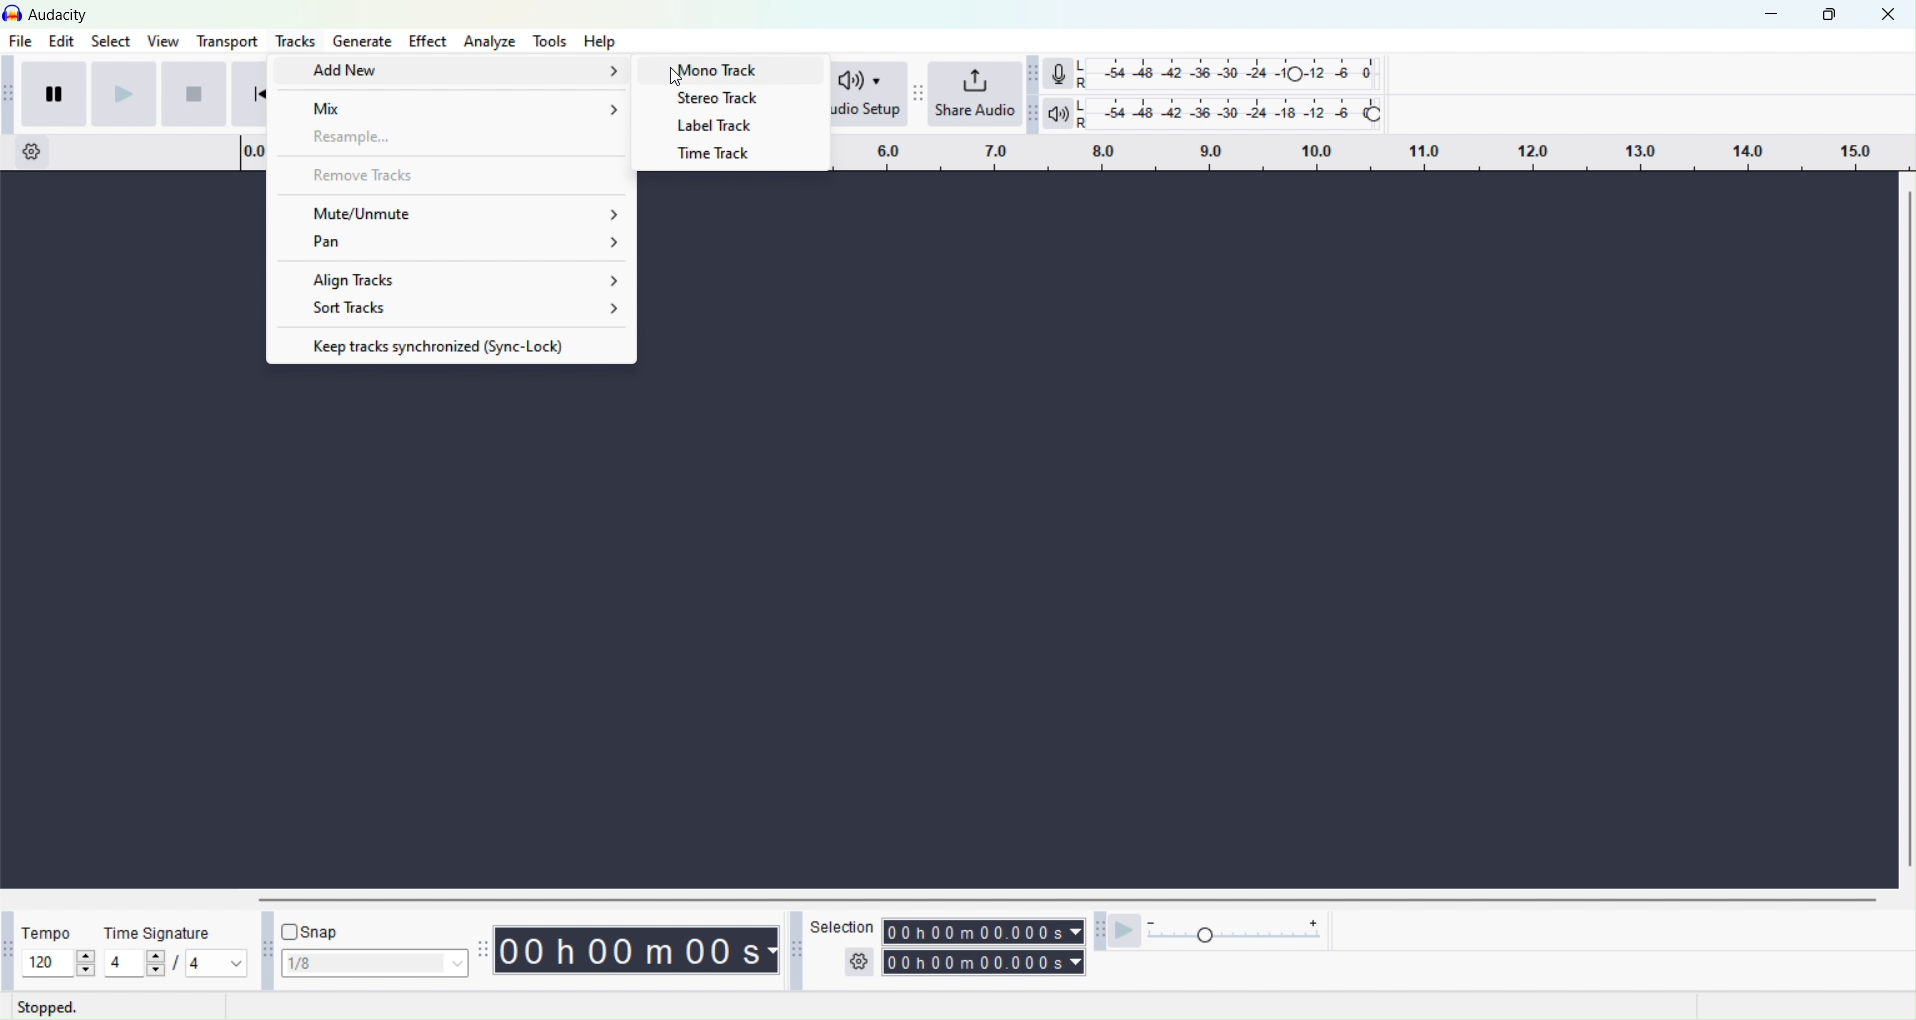  I want to click on Stopped, so click(55, 1007).